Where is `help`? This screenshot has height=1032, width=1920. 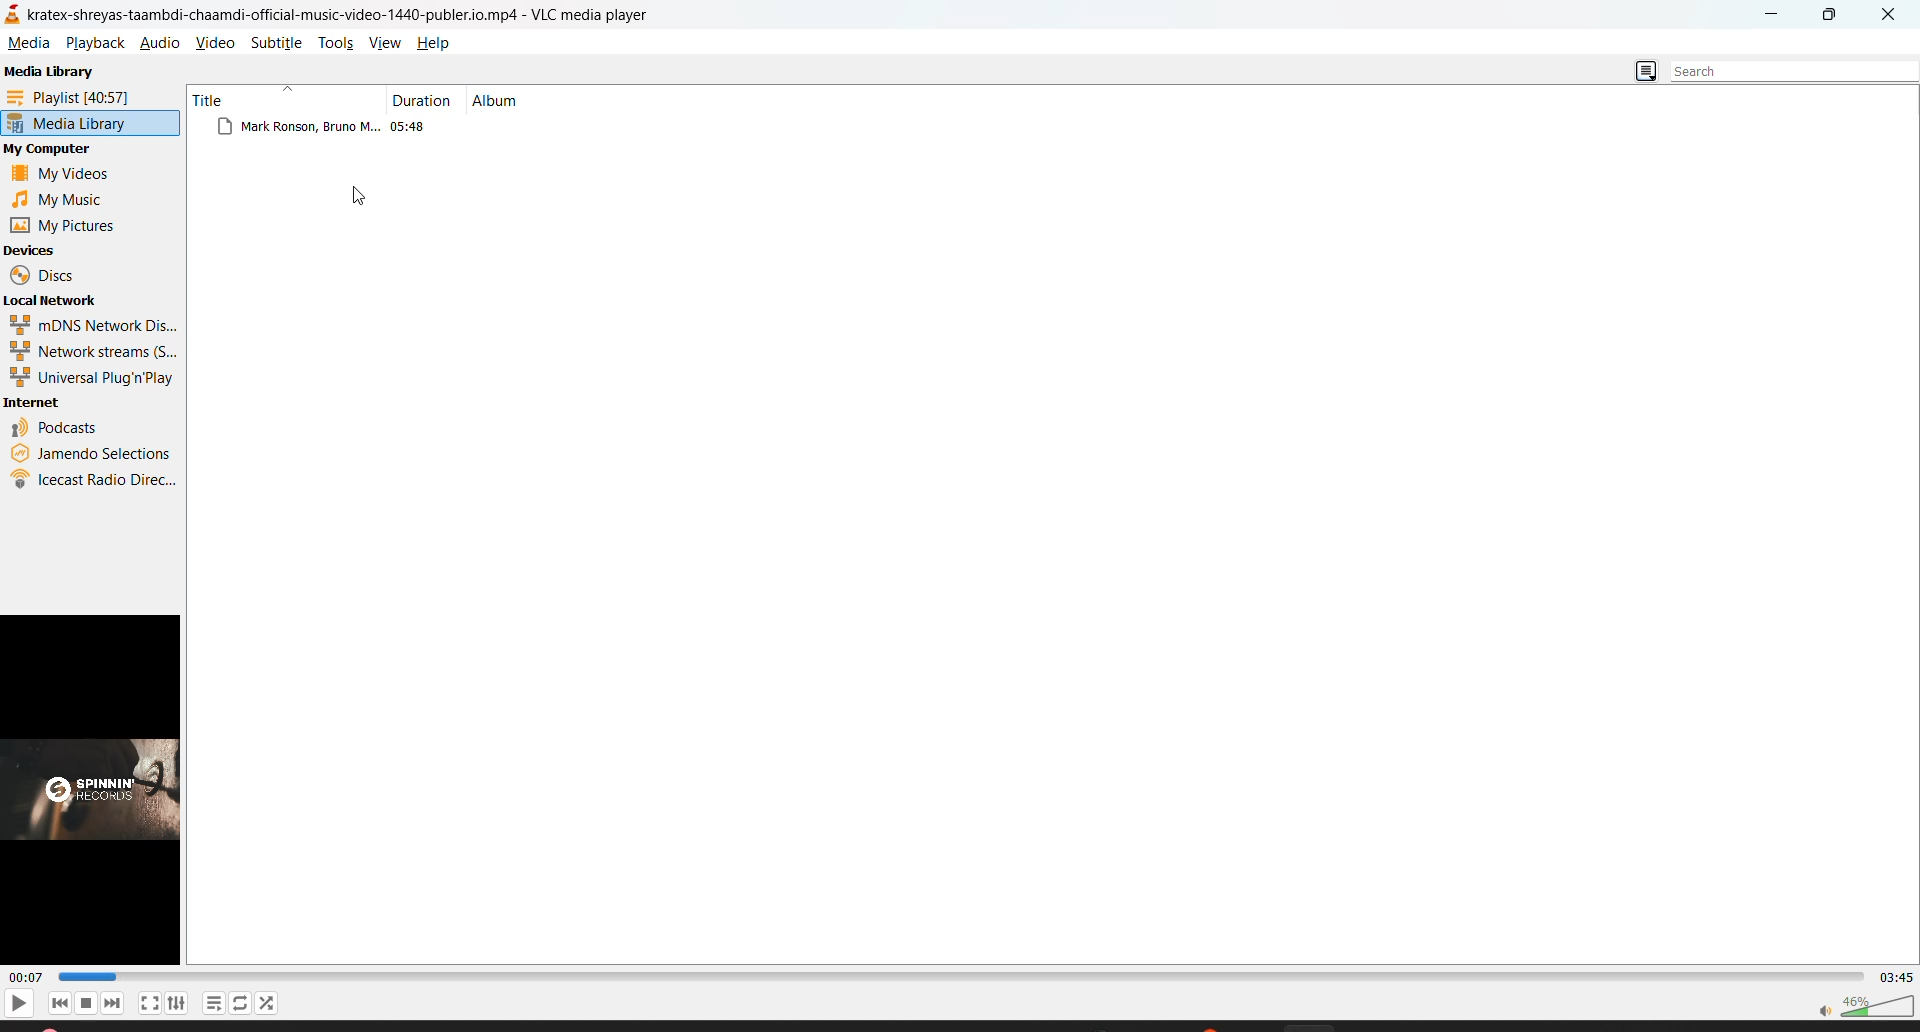
help is located at coordinates (432, 43).